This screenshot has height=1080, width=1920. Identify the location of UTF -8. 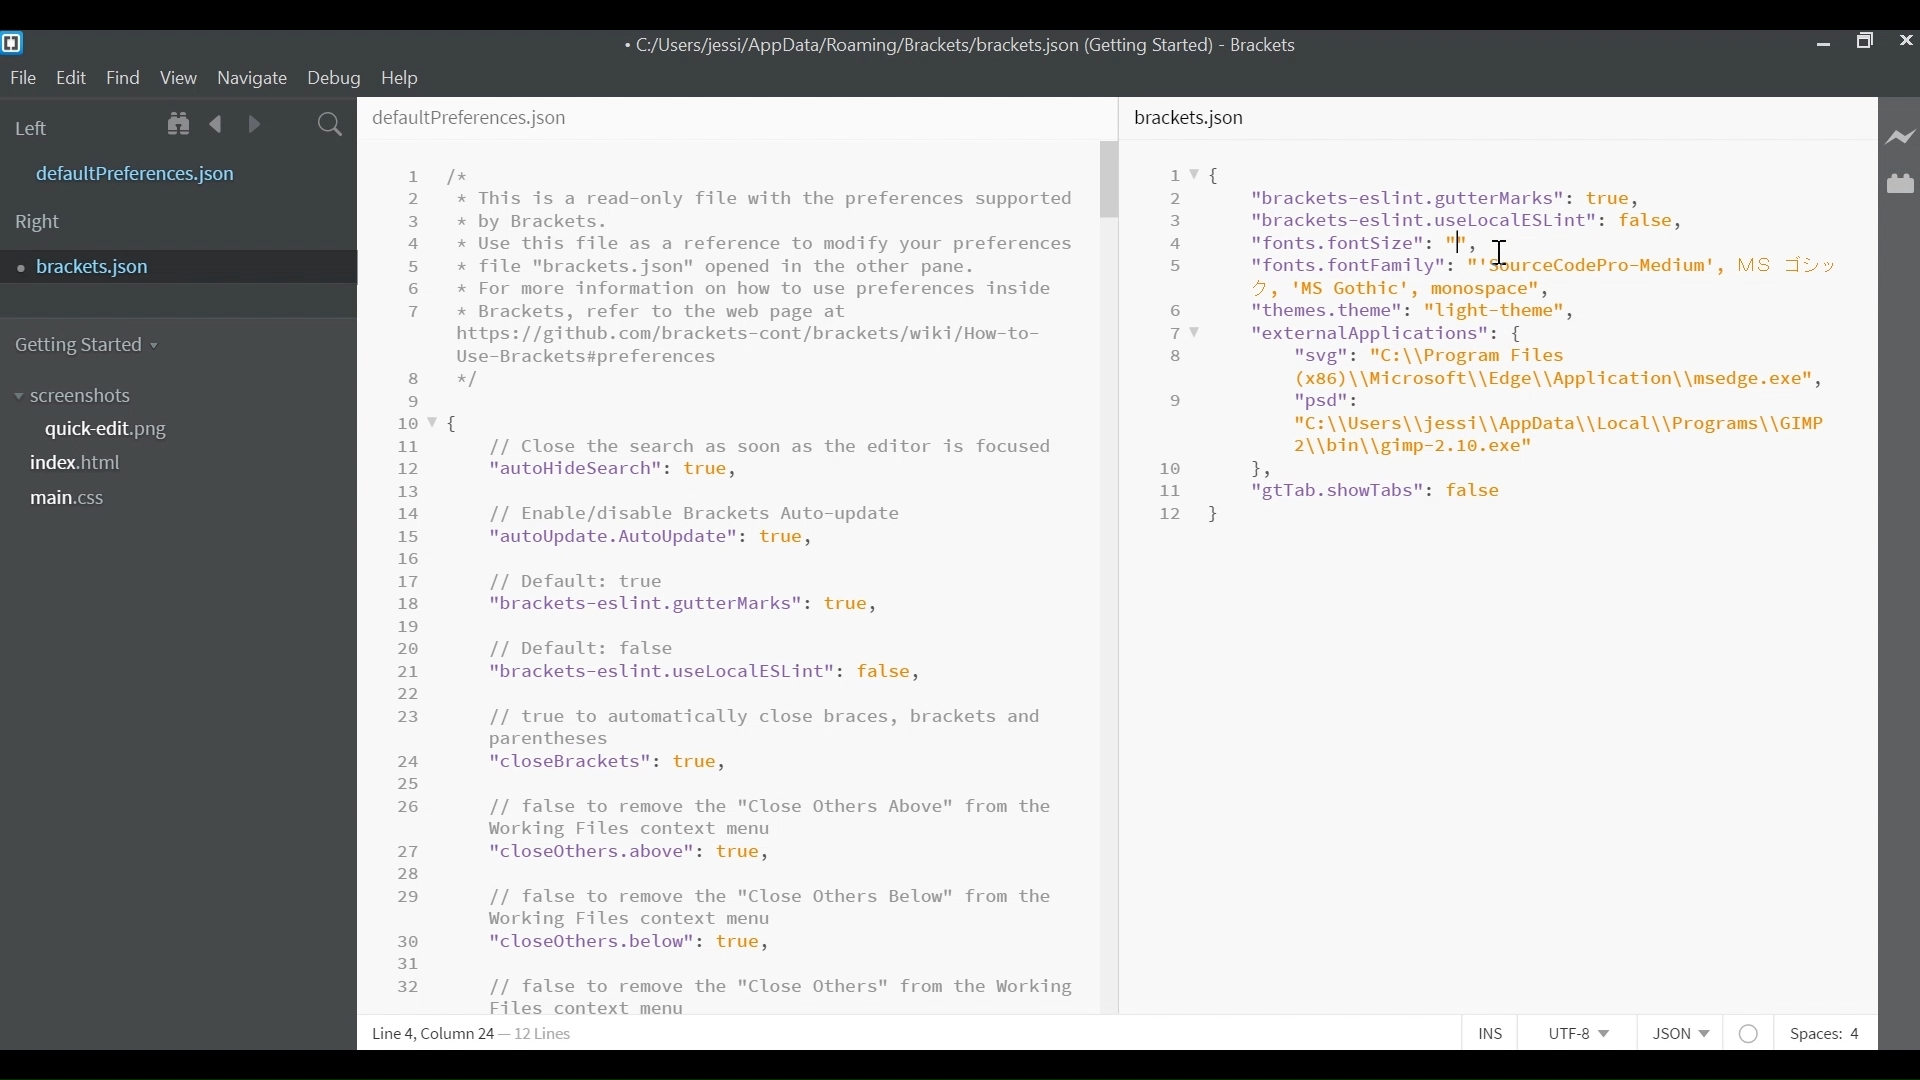
(1586, 1033).